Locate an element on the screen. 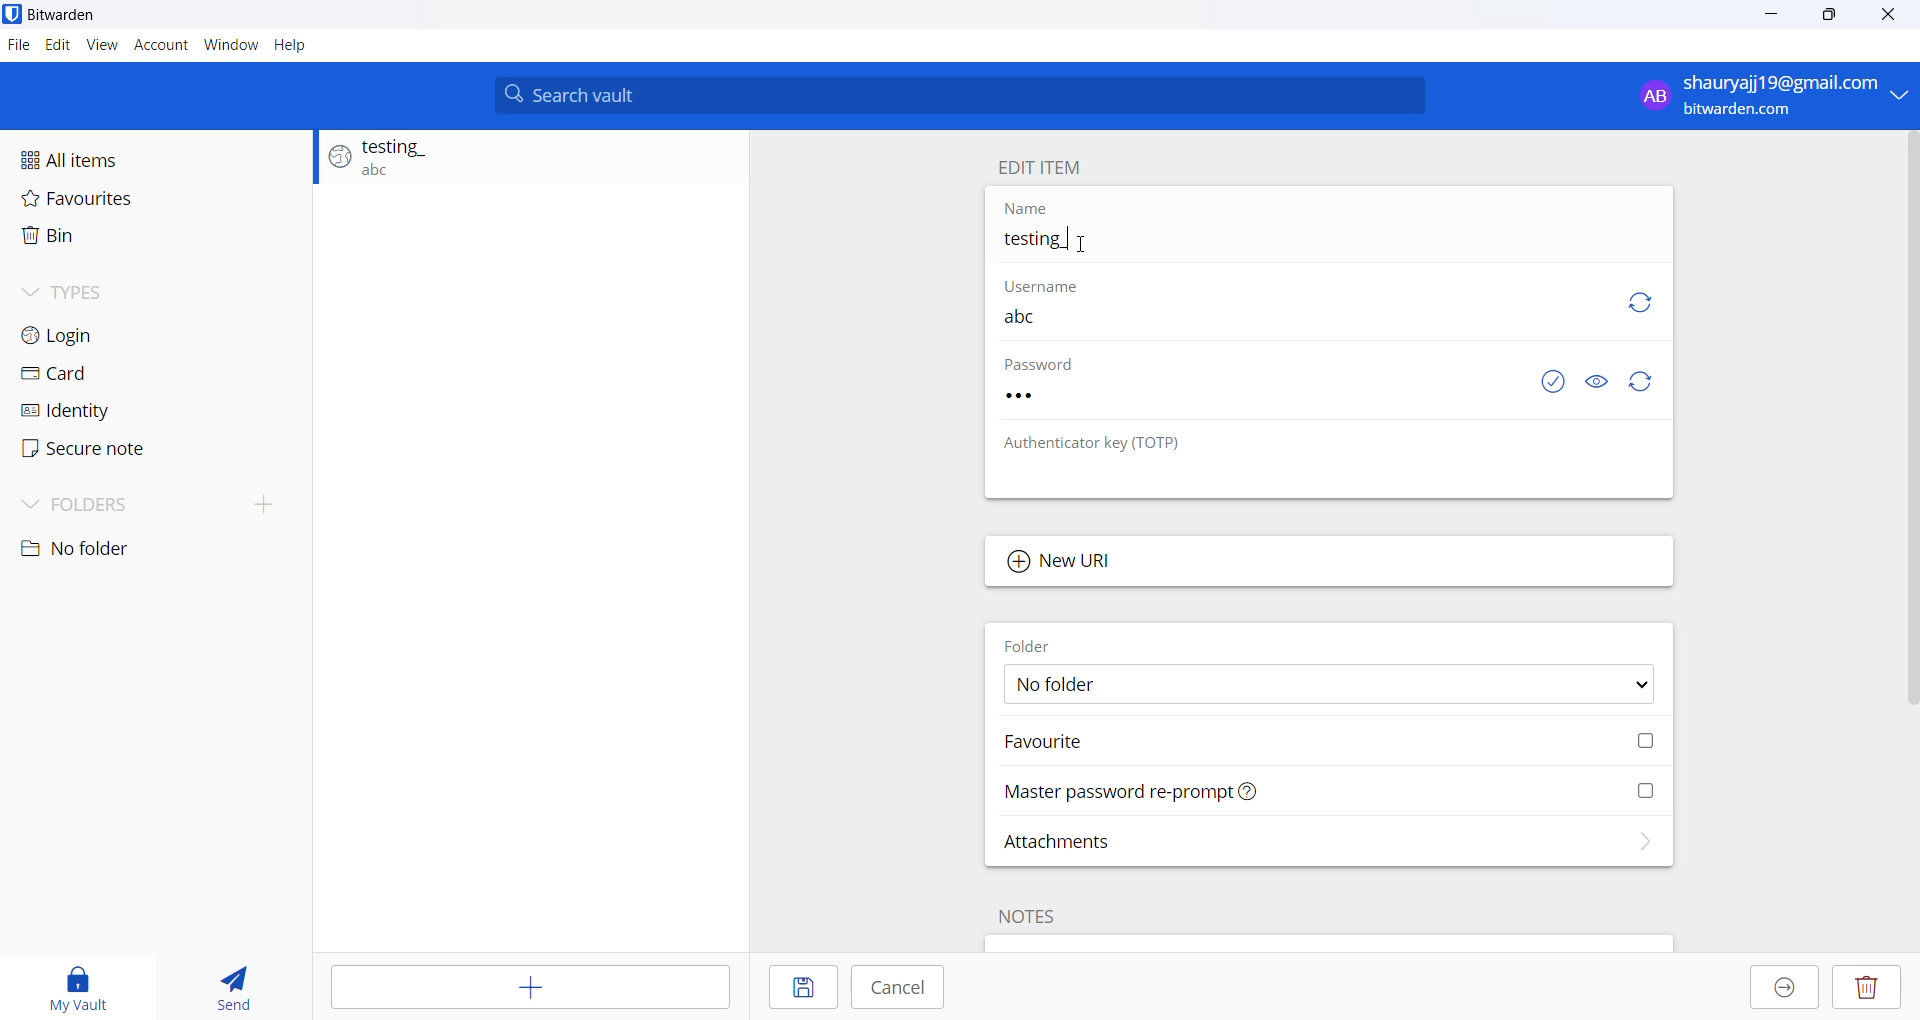 The height and width of the screenshot is (1020, 1920). minimize is located at coordinates (1768, 21).